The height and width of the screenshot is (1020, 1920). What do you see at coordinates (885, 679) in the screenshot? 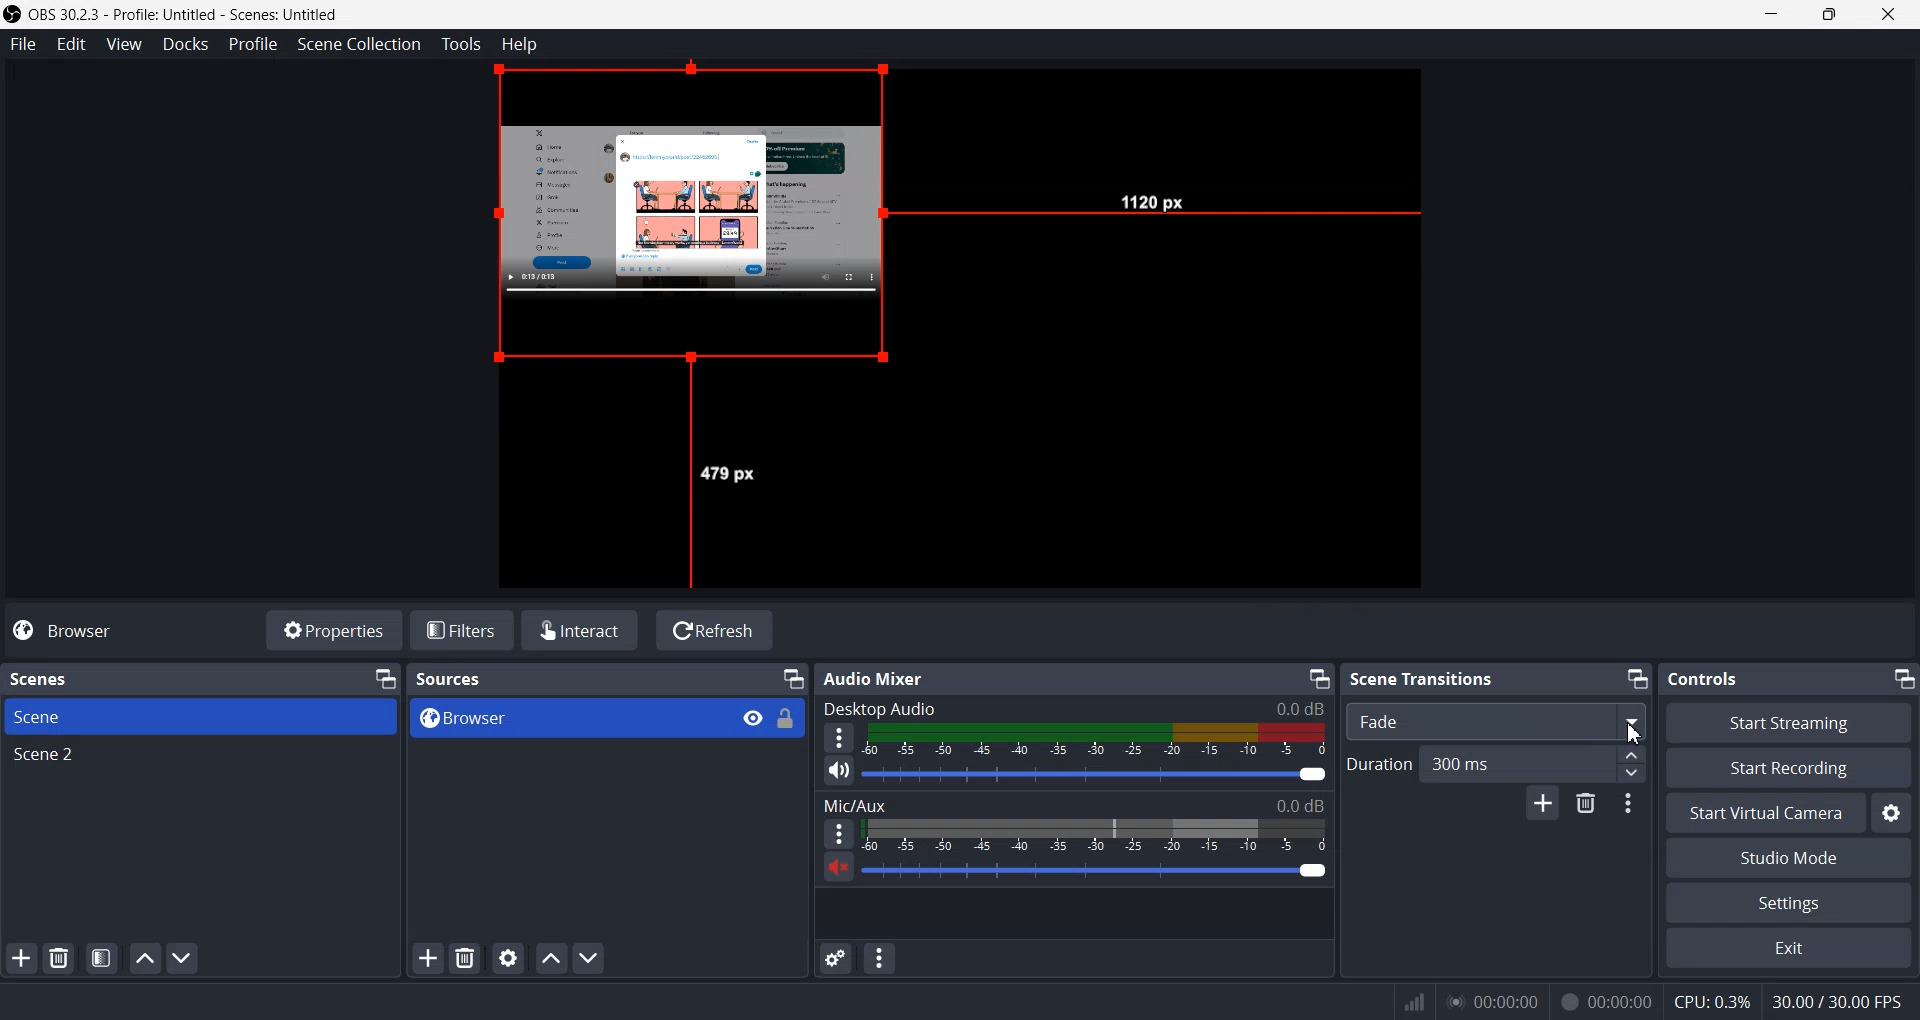
I see `Text` at bounding box center [885, 679].